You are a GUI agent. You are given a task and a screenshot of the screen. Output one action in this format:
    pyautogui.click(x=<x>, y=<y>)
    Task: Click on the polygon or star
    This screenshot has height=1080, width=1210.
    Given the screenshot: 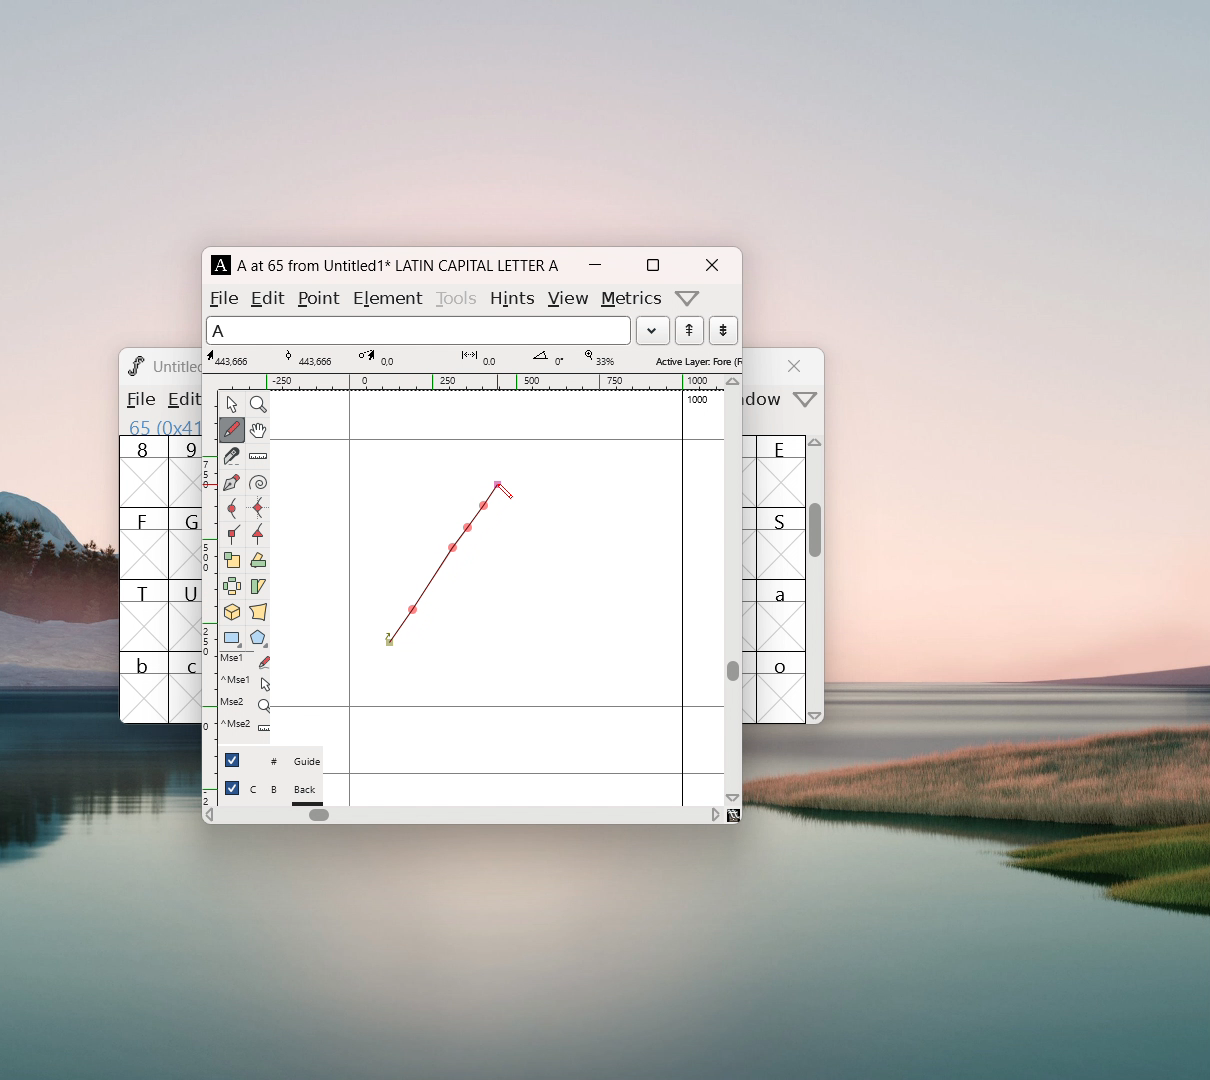 What is the action you would take?
    pyautogui.click(x=259, y=640)
    